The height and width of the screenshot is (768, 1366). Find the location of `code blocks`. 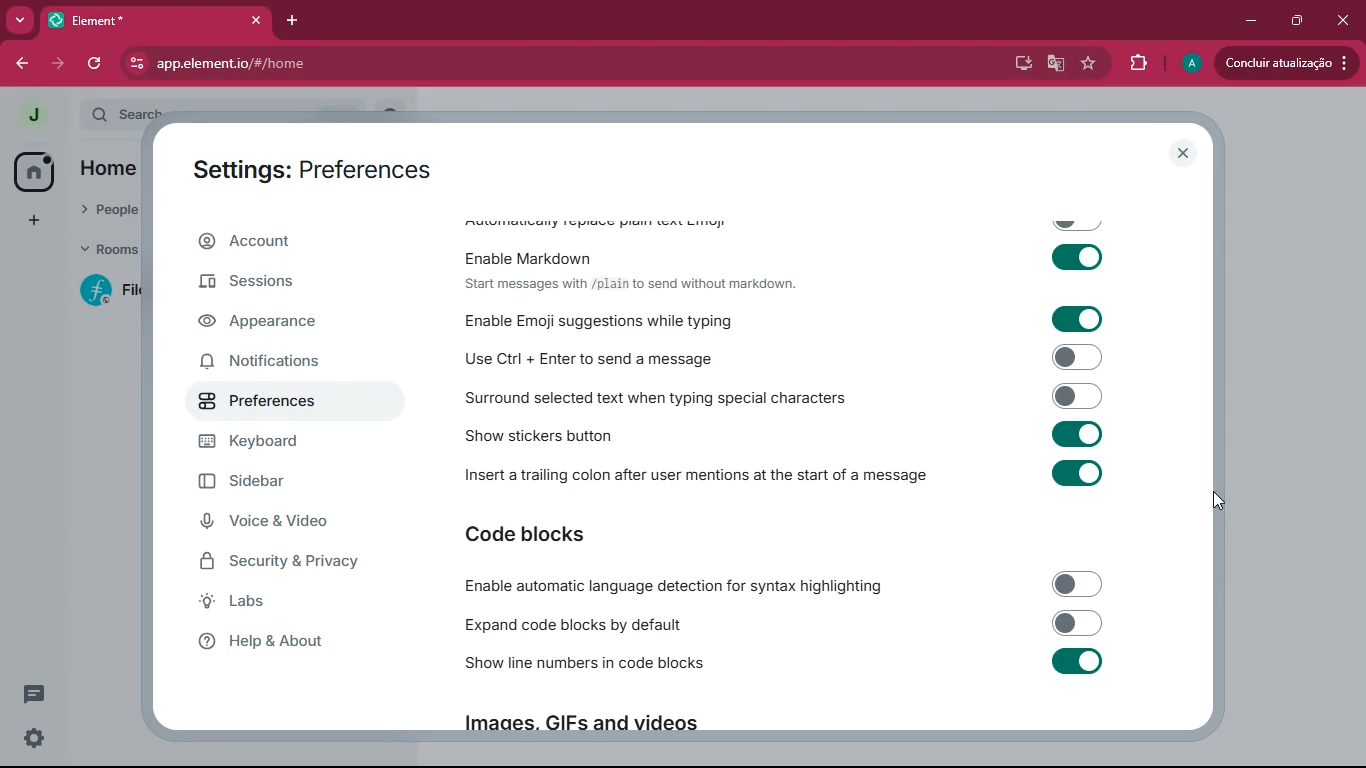

code blocks is located at coordinates (544, 535).